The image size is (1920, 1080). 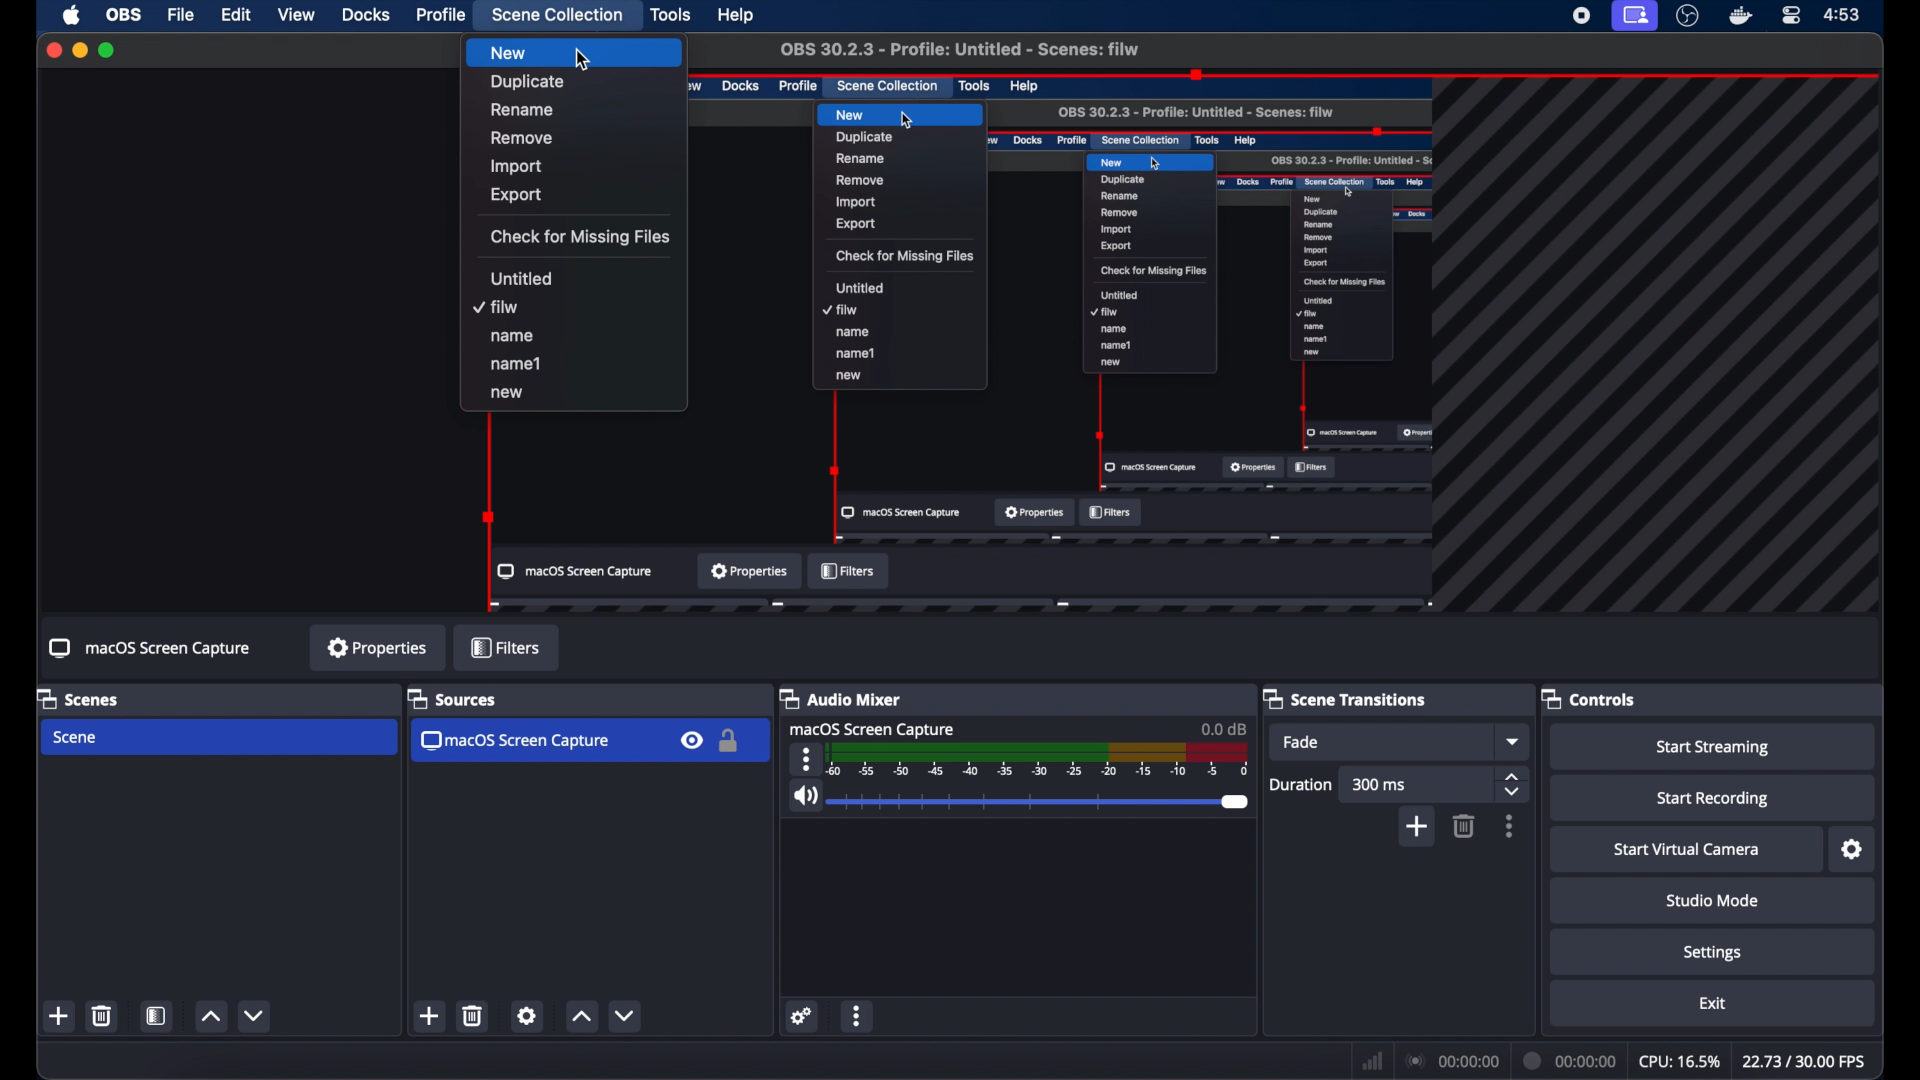 What do you see at coordinates (670, 15) in the screenshot?
I see `tools` at bounding box center [670, 15].